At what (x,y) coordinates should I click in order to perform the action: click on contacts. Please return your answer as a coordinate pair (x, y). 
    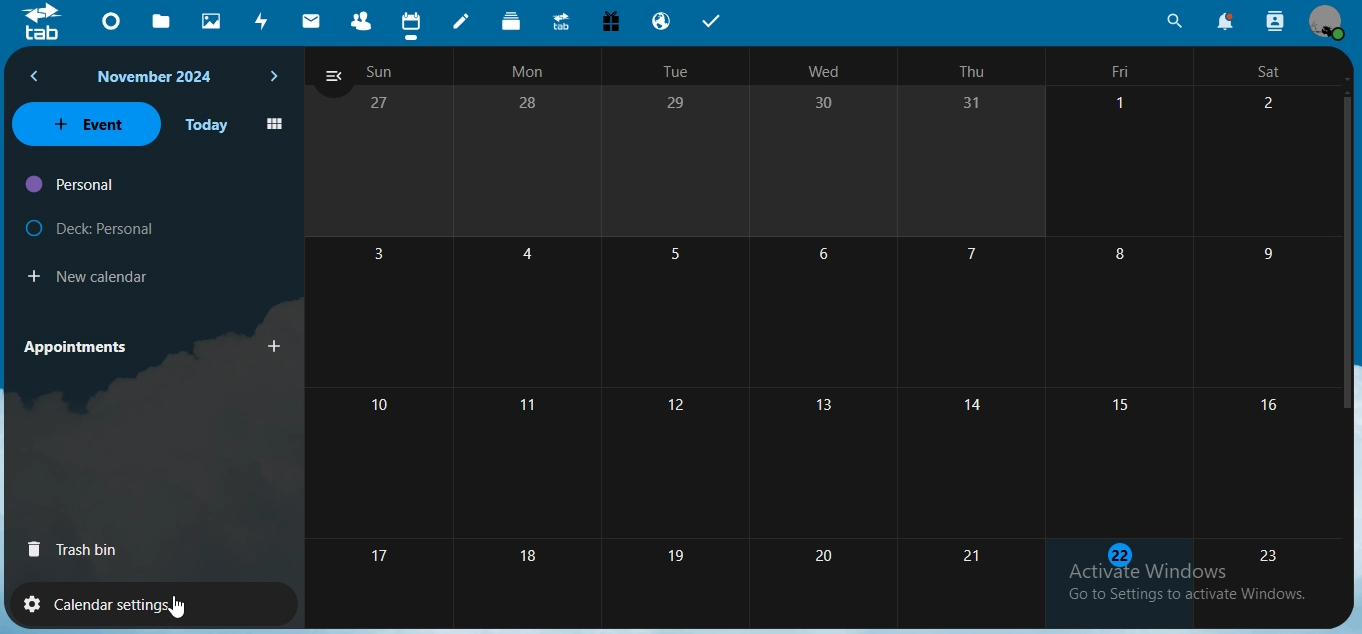
    Looking at the image, I should click on (361, 20).